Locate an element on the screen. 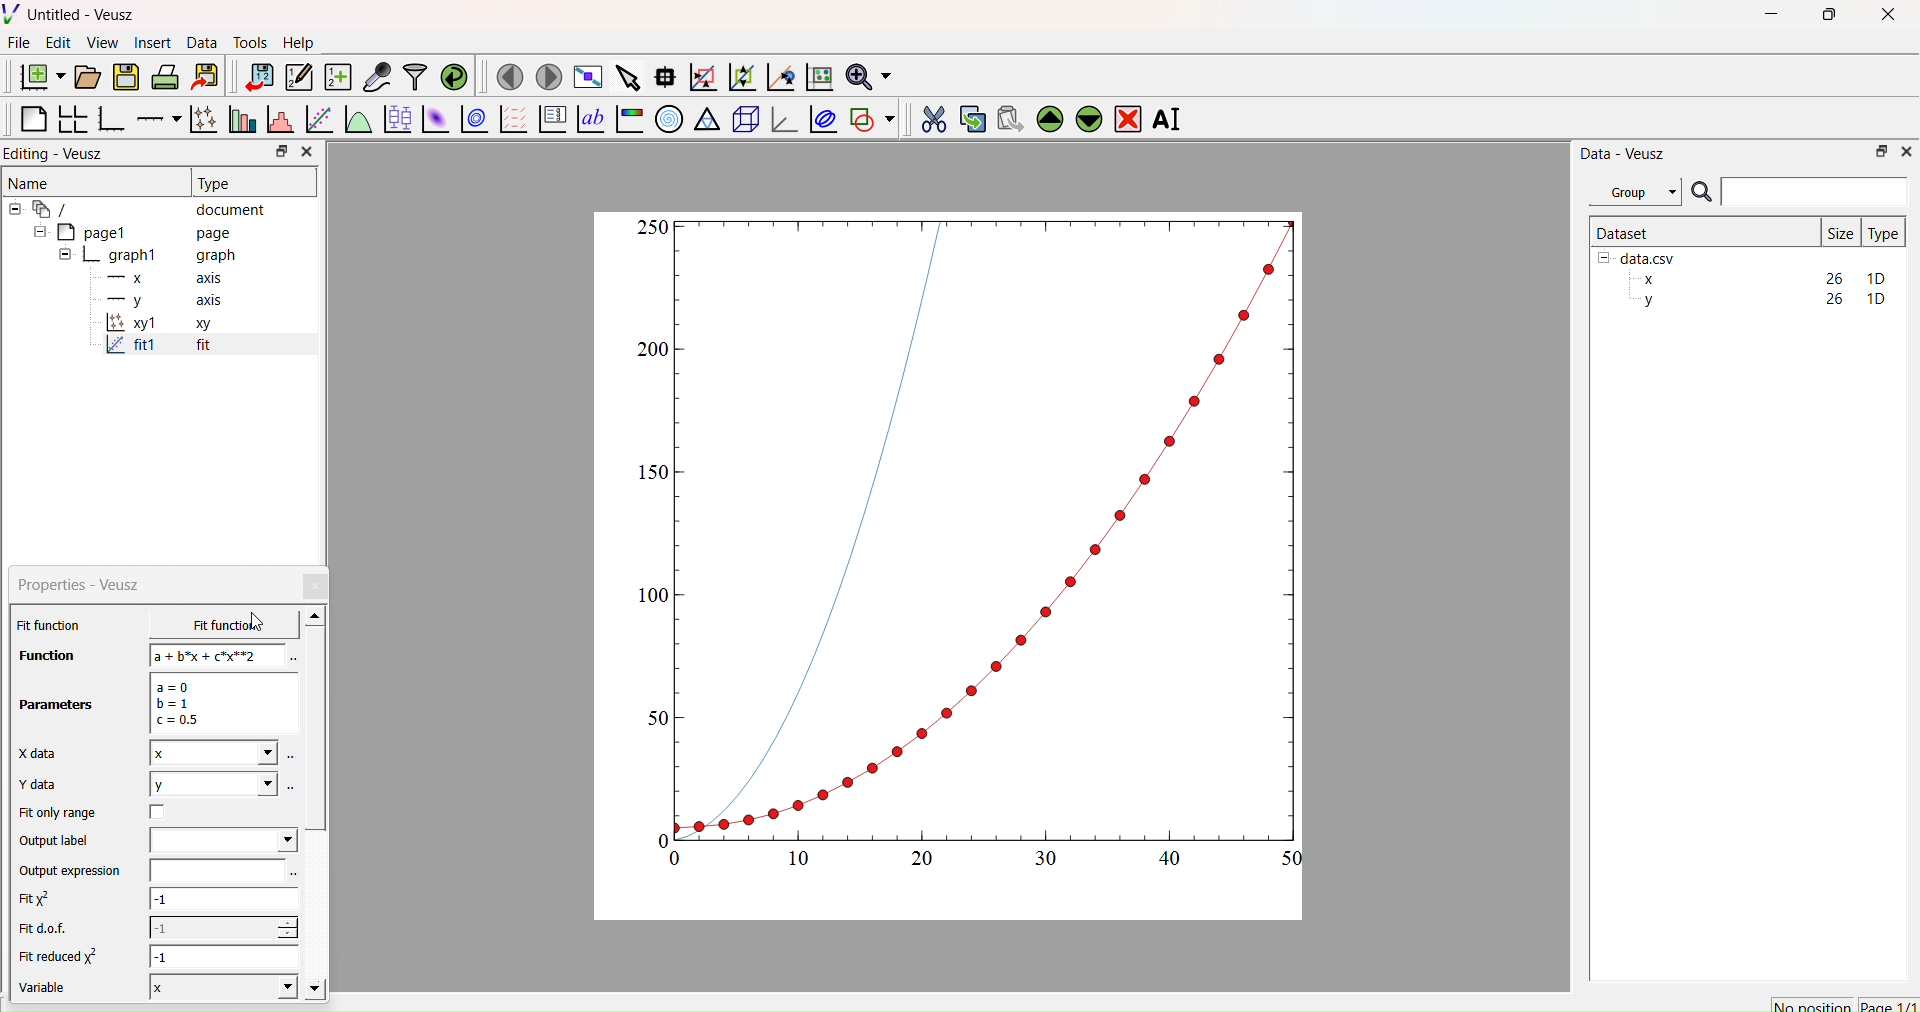 This screenshot has width=1920, height=1012. Name is located at coordinates (31, 181).